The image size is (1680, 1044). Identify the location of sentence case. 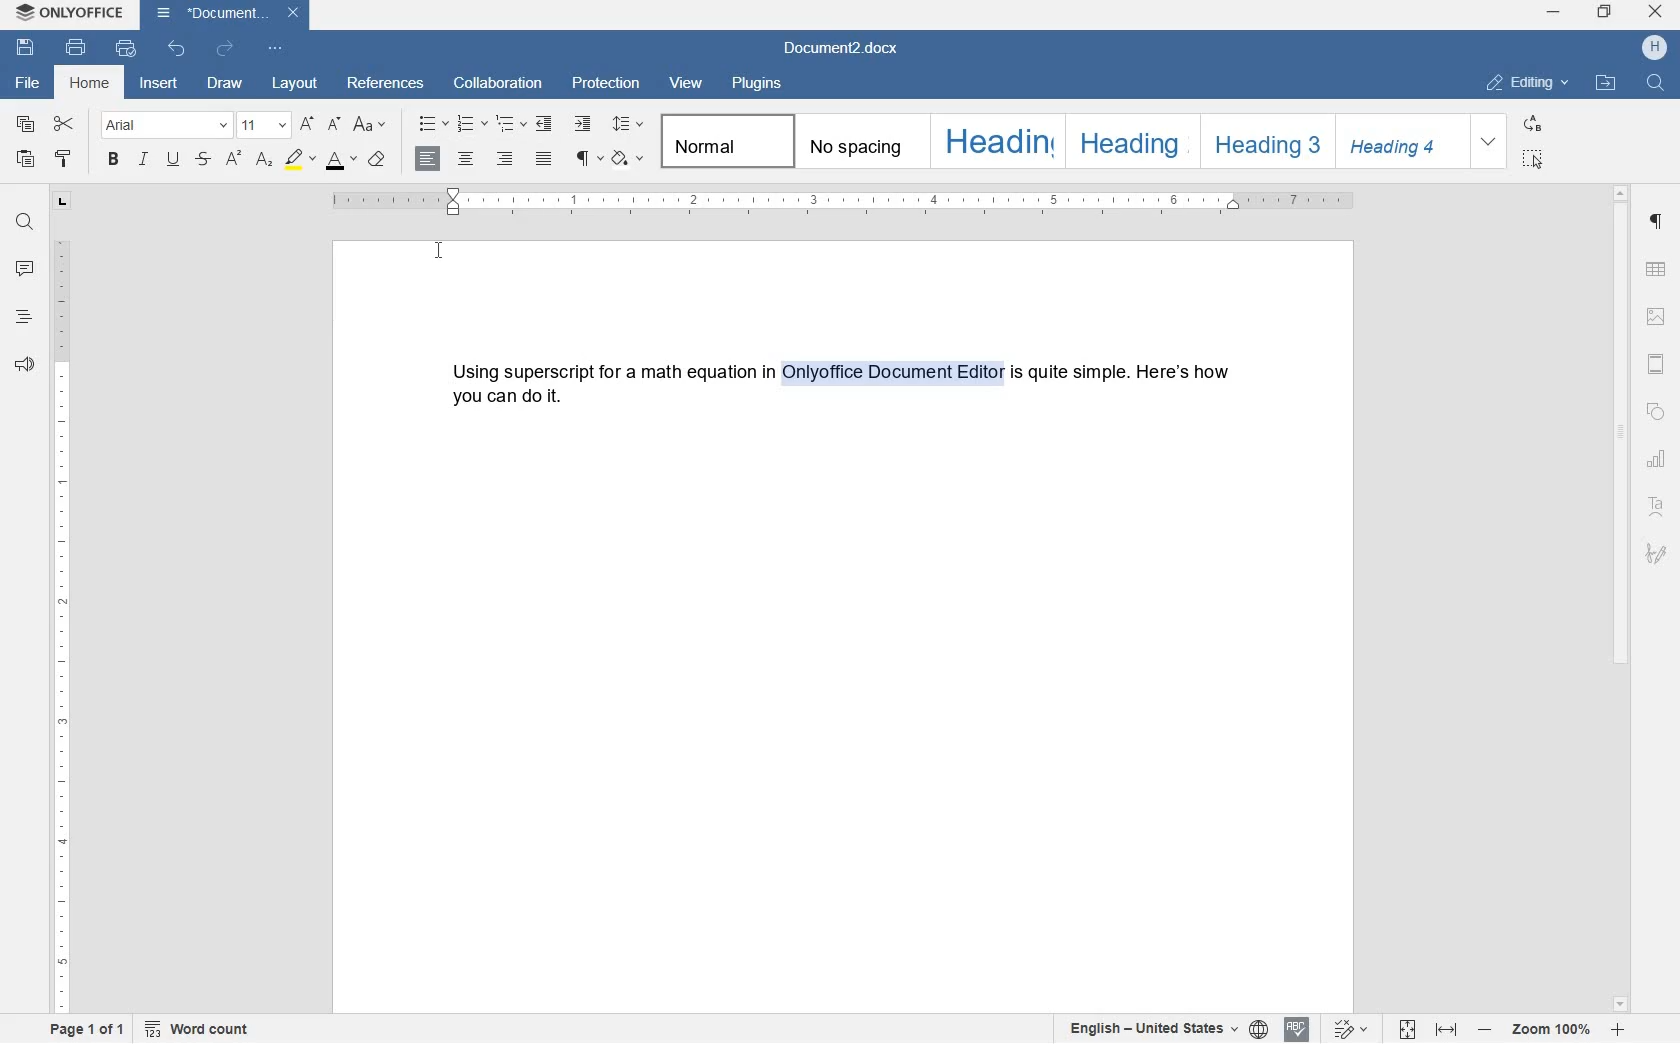
(422, 163).